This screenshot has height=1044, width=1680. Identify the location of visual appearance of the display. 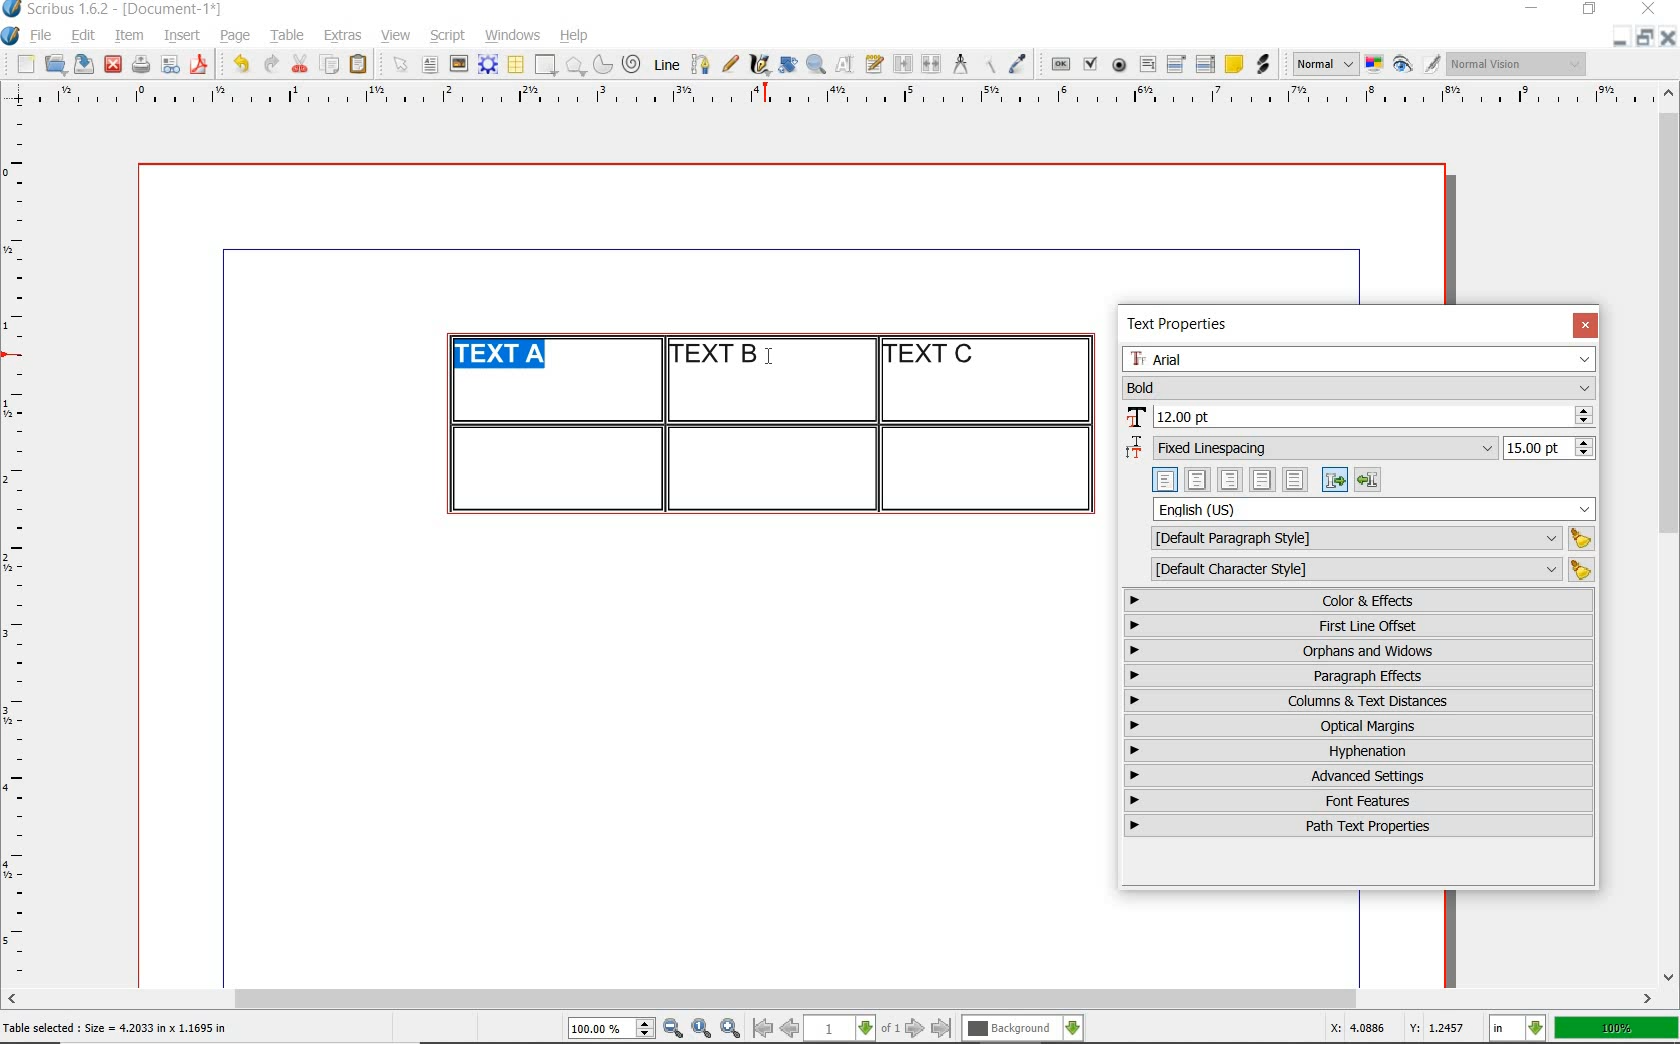
(1518, 64).